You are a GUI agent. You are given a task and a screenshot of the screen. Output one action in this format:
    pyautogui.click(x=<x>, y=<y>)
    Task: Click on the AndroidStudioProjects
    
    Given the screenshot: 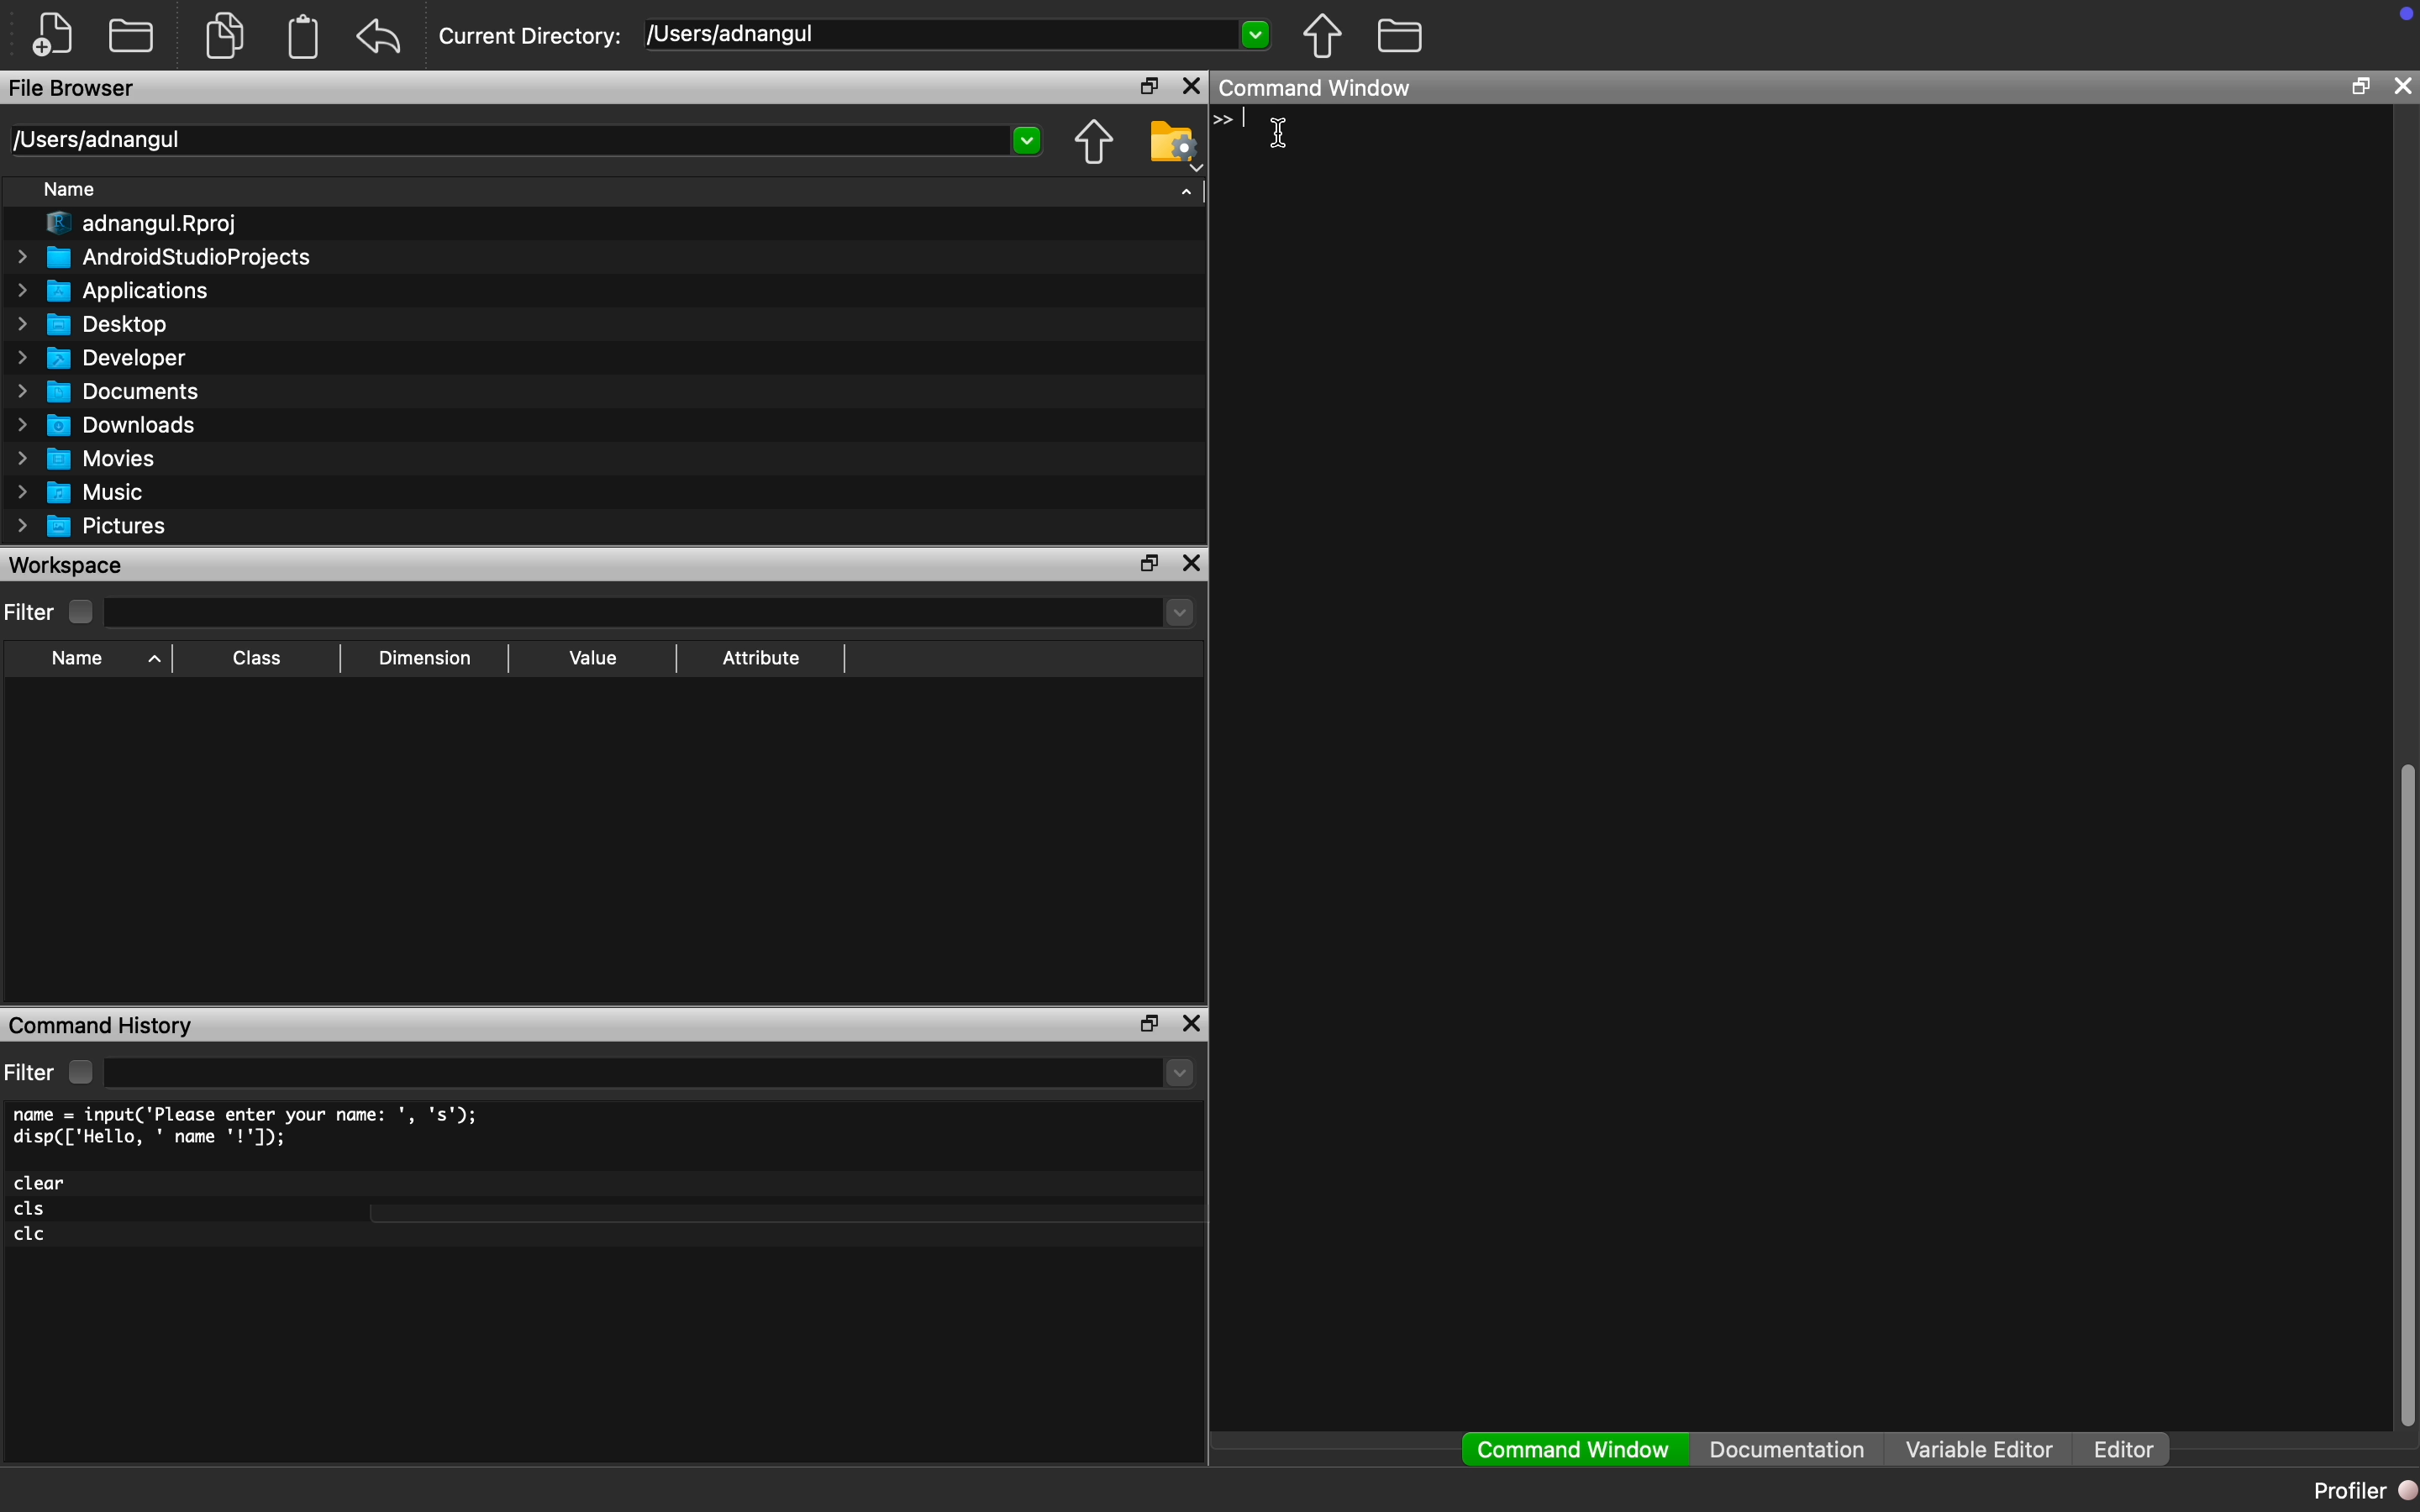 What is the action you would take?
    pyautogui.click(x=164, y=256)
    